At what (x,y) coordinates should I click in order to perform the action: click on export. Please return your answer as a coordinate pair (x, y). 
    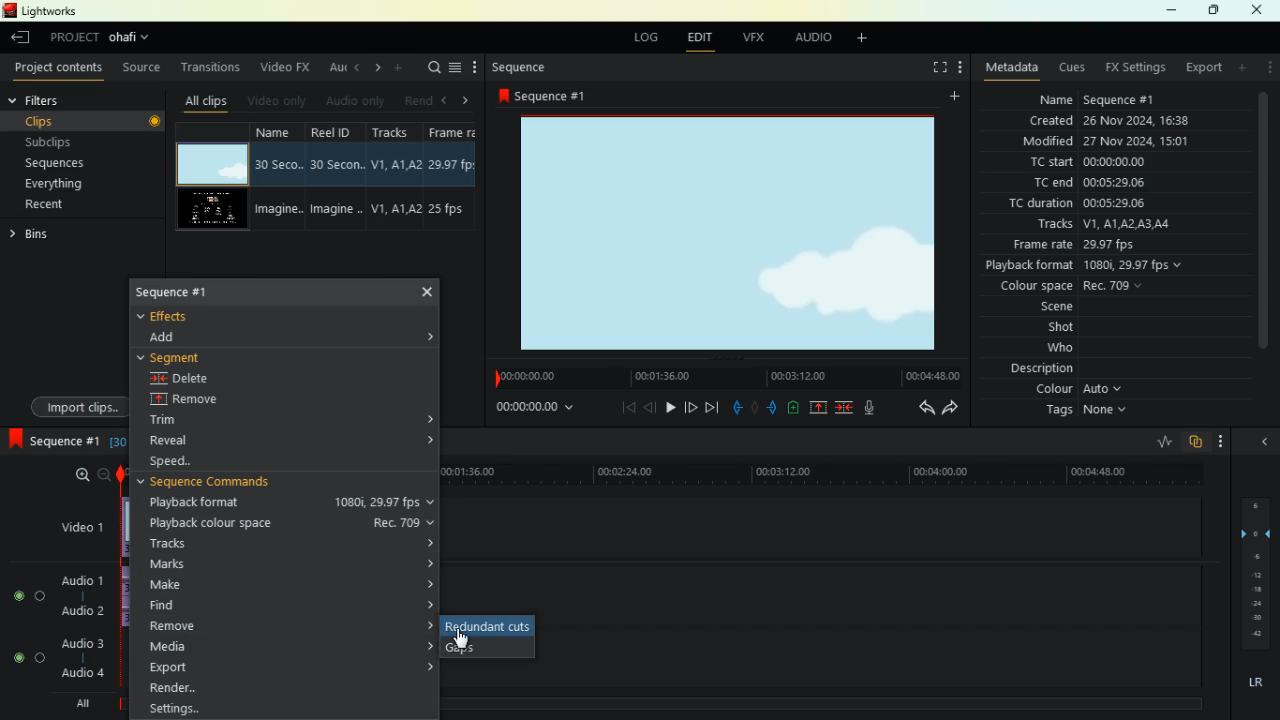
    Looking at the image, I should click on (1201, 70).